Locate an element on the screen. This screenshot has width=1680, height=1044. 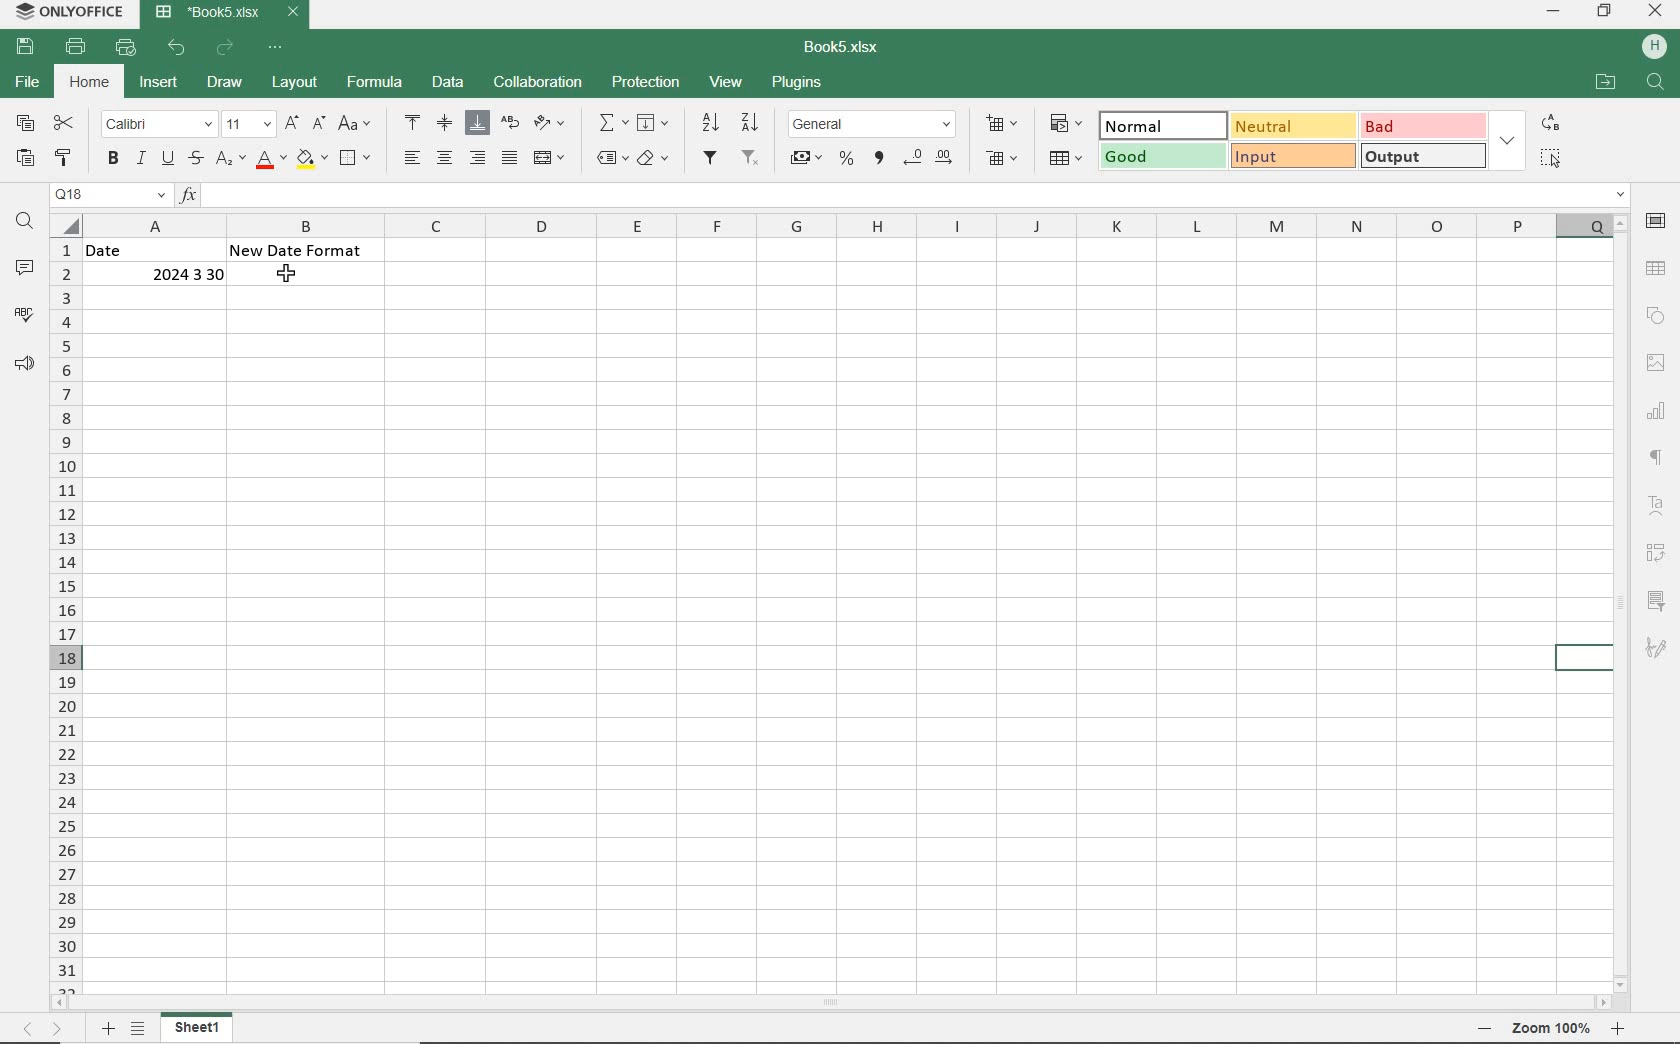
REMOVE FILTER is located at coordinates (749, 160).